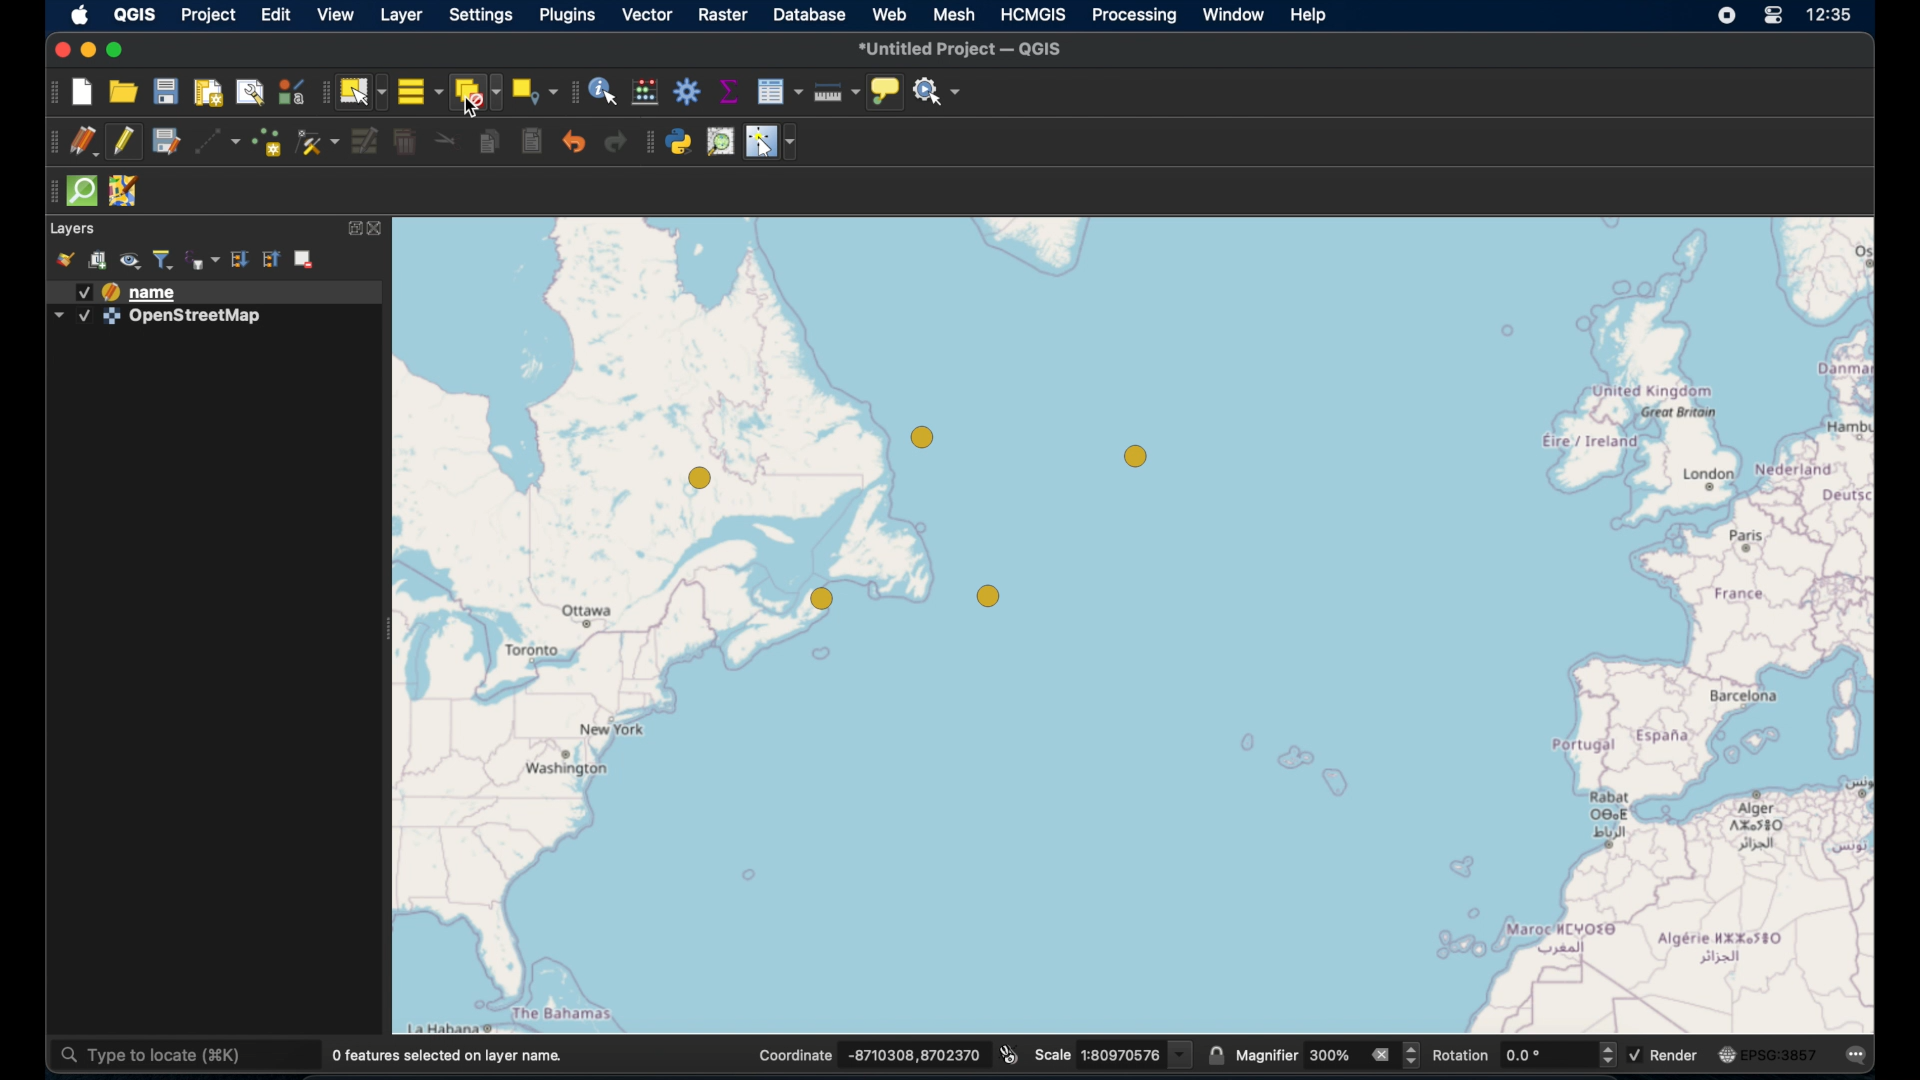 This screenshot has width=1920, height=1080. Describe the element at coordinates (474, 108) in the screenshot. I see `cursor` at that location.